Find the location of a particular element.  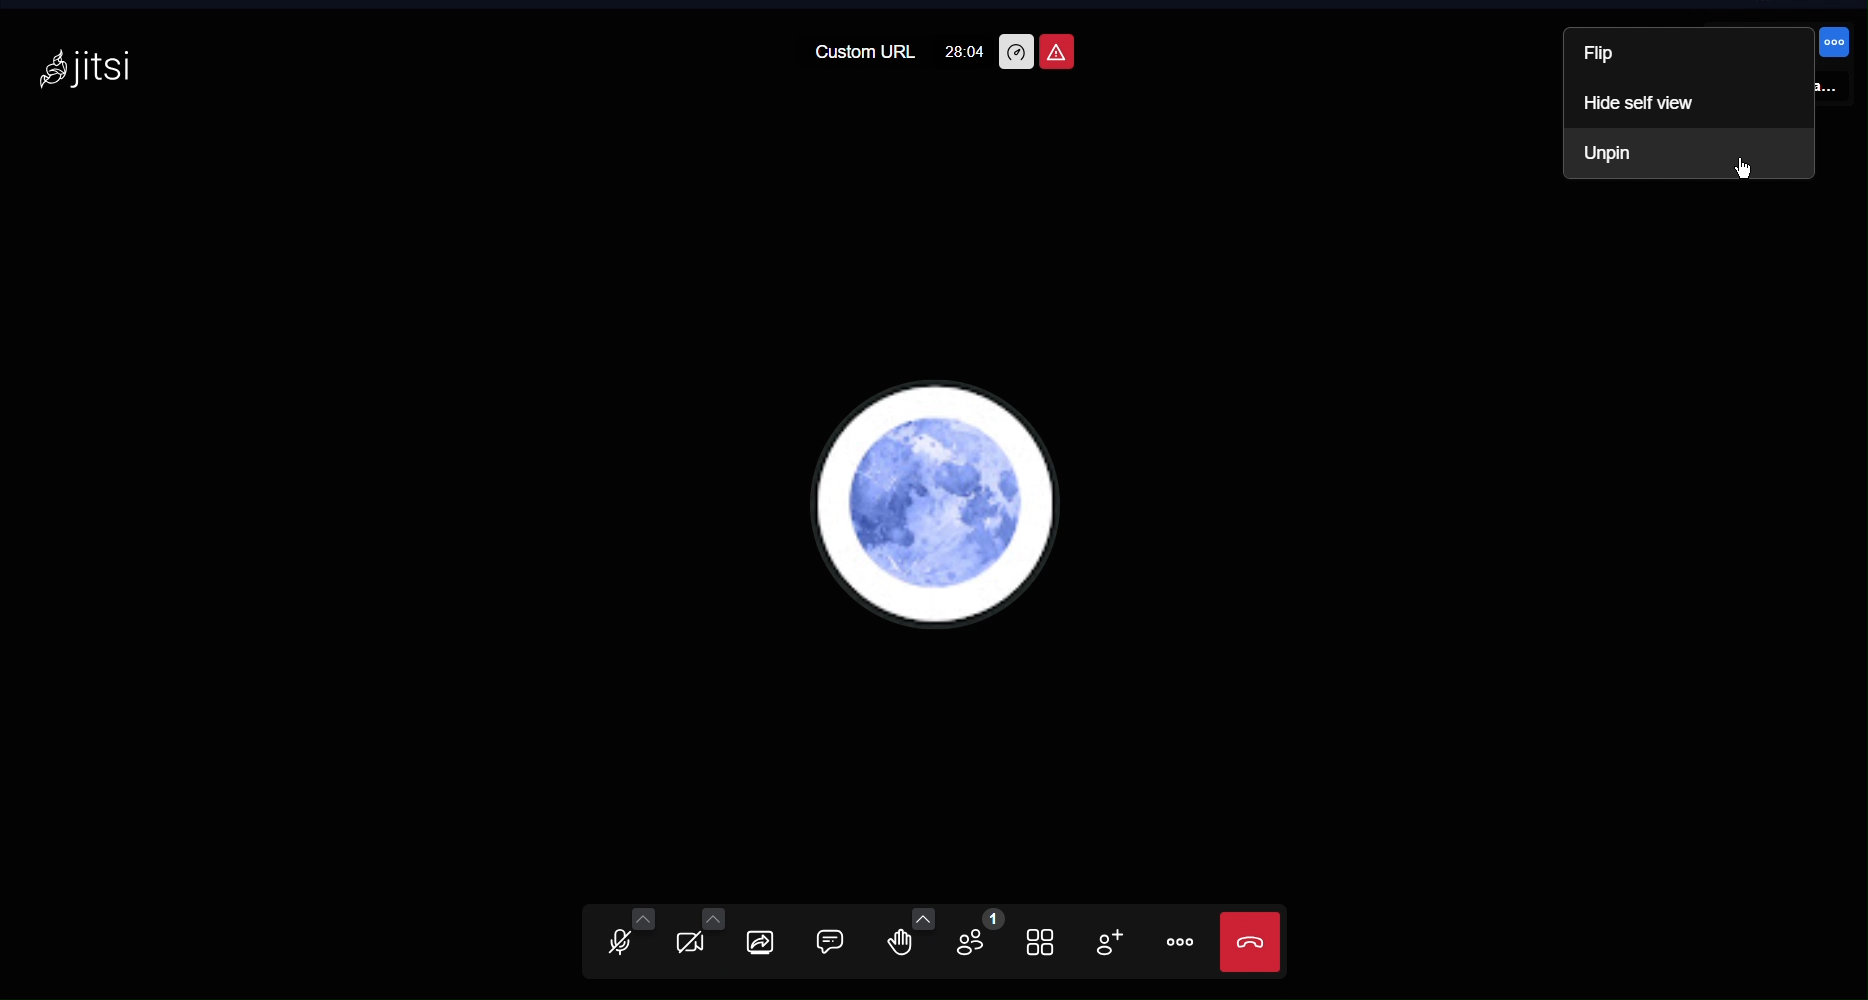

Video is located at coordinates (696, 940).